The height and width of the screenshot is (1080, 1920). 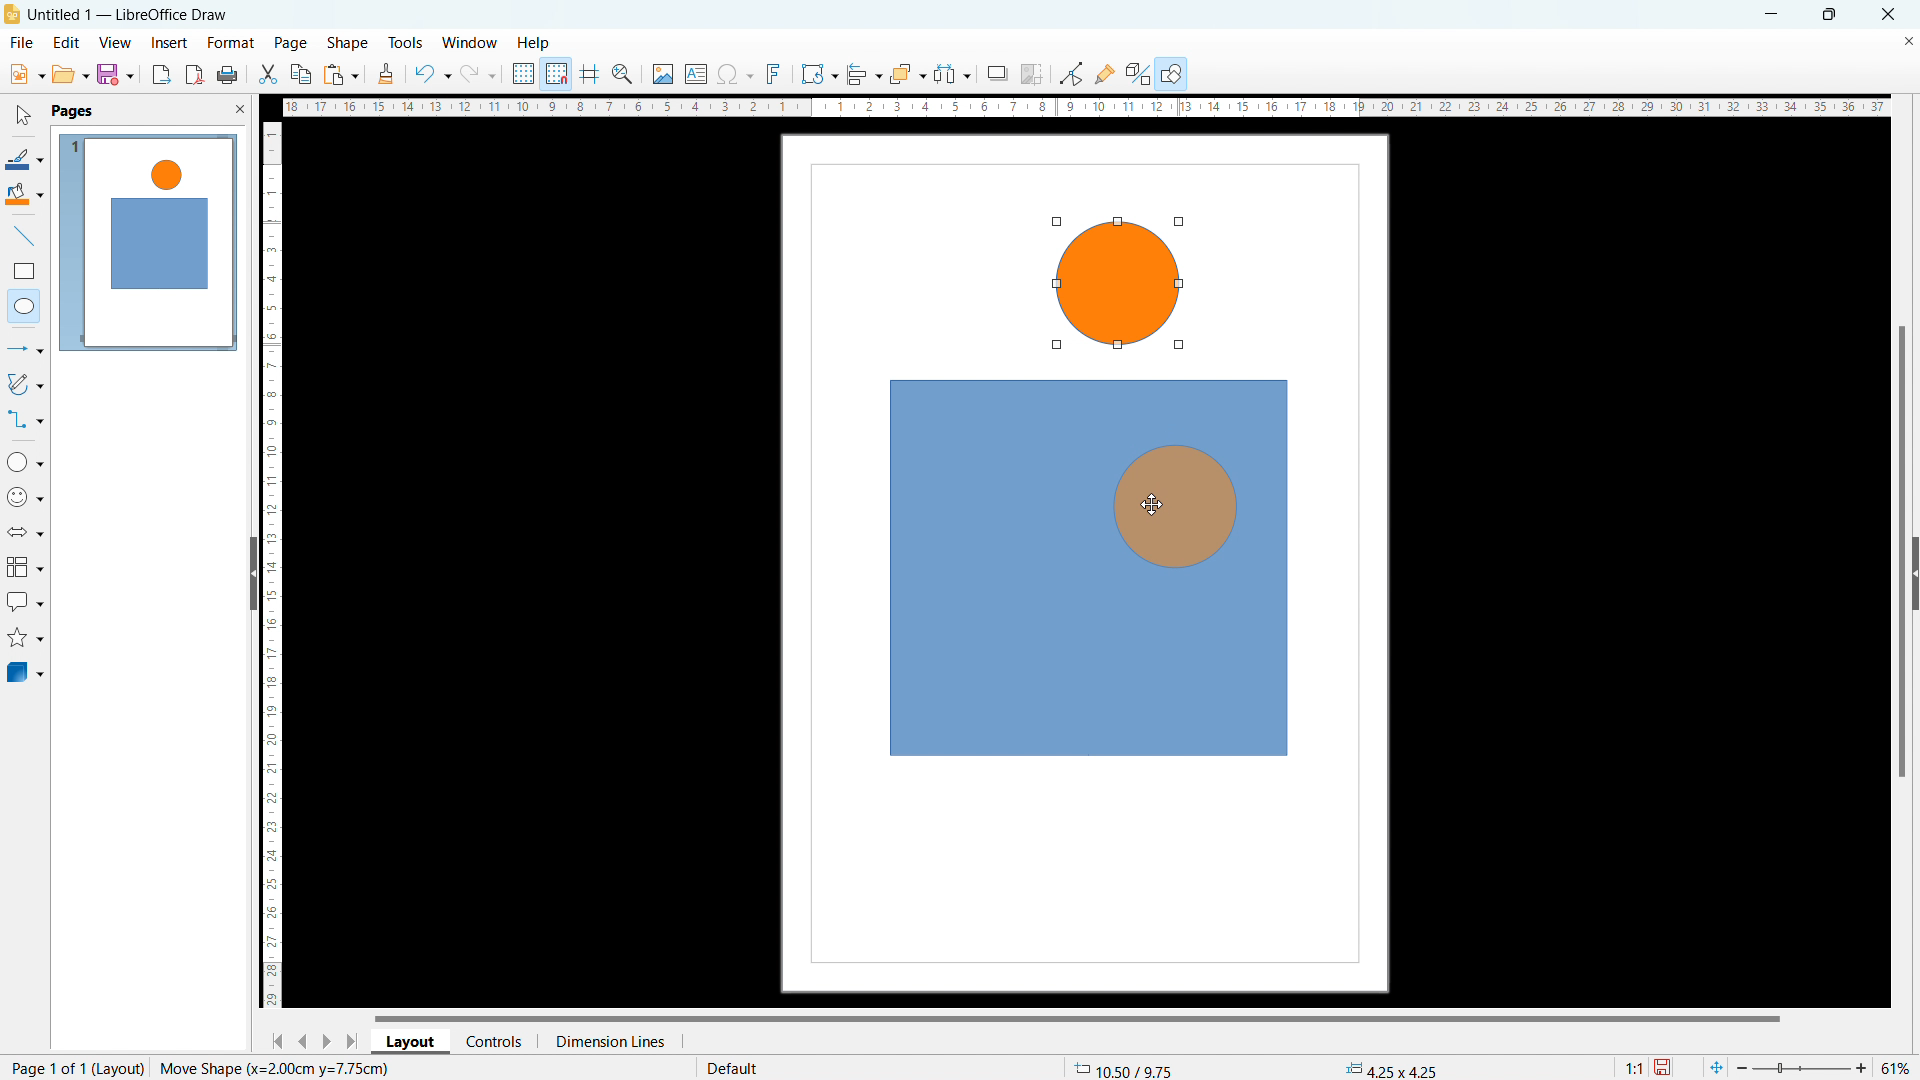 I want to click on pages, so click(x=71, y=110).